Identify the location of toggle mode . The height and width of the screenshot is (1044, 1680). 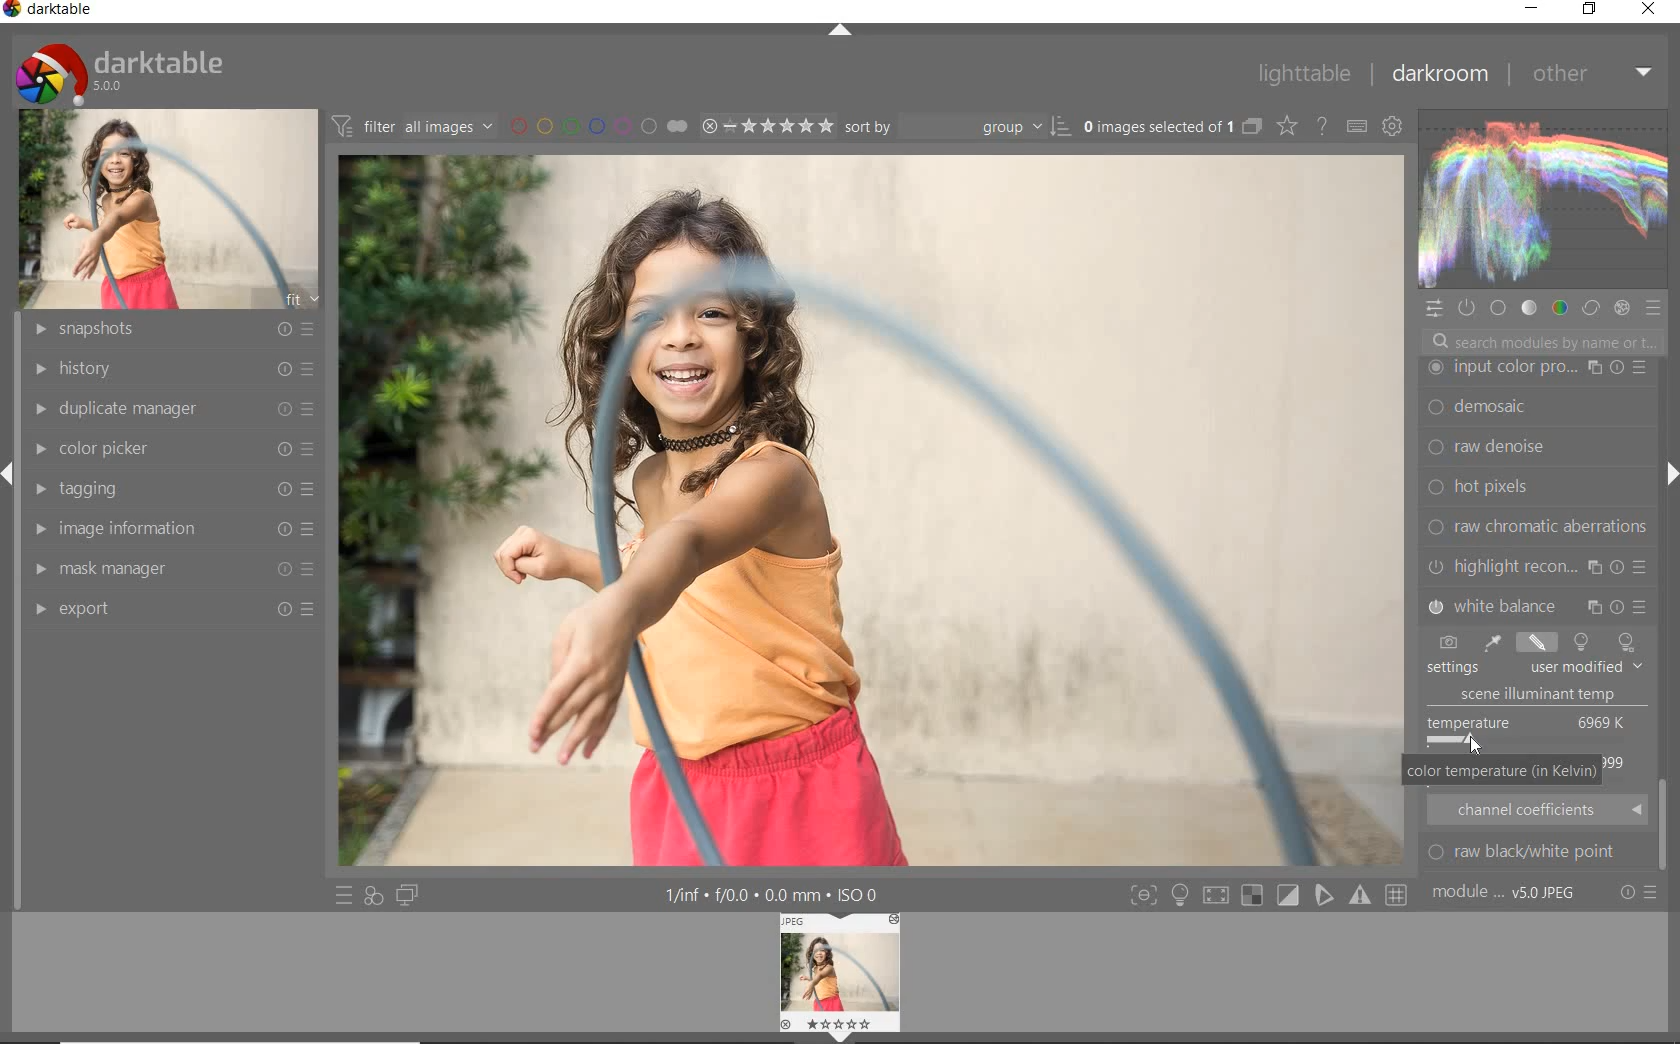
(1220, 894).